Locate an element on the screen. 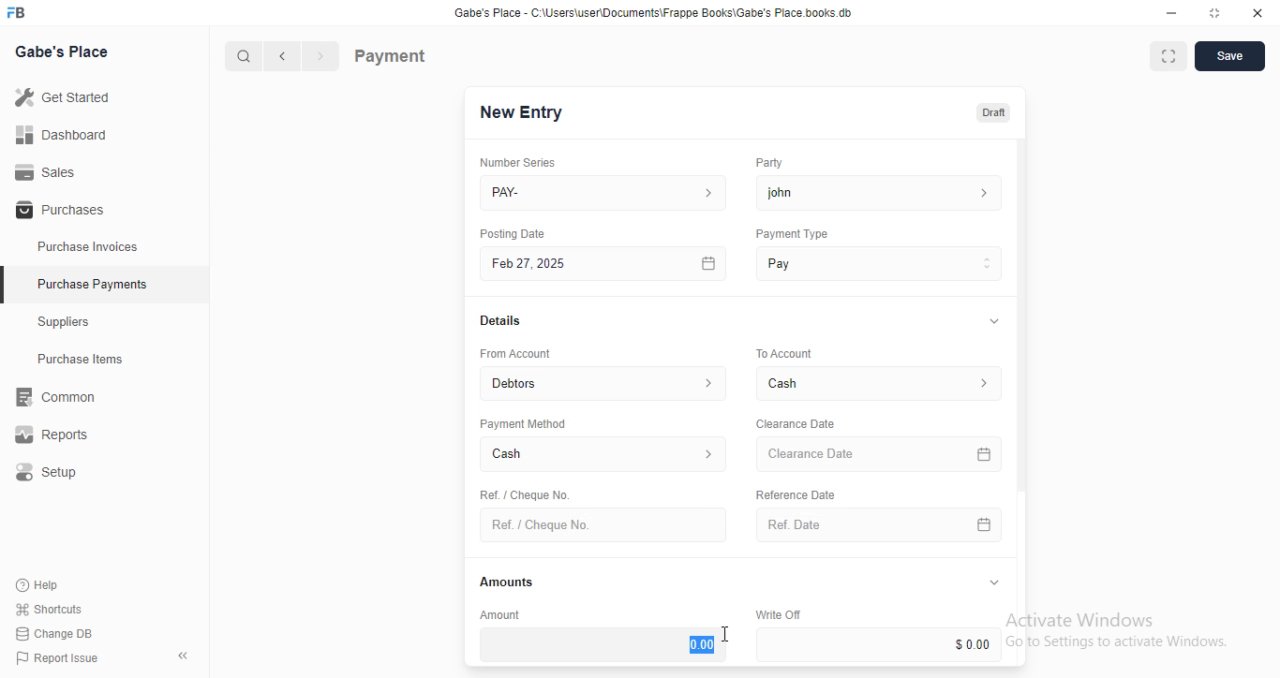 Image resolution: width=1280 pixels, height=678 pixels. Amount is located at coordinates (497, 614).